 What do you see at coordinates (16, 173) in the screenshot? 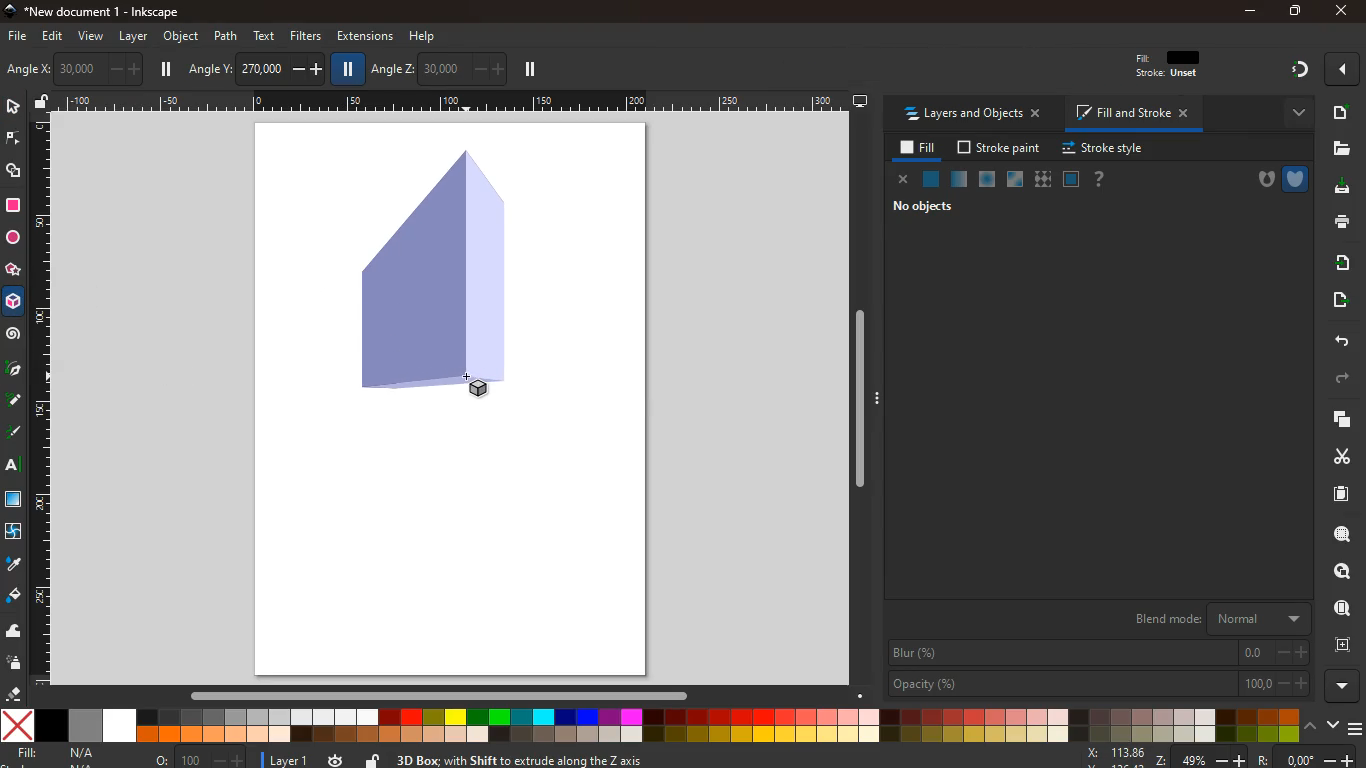
I see `shapes` at bounding box center [16, 173].